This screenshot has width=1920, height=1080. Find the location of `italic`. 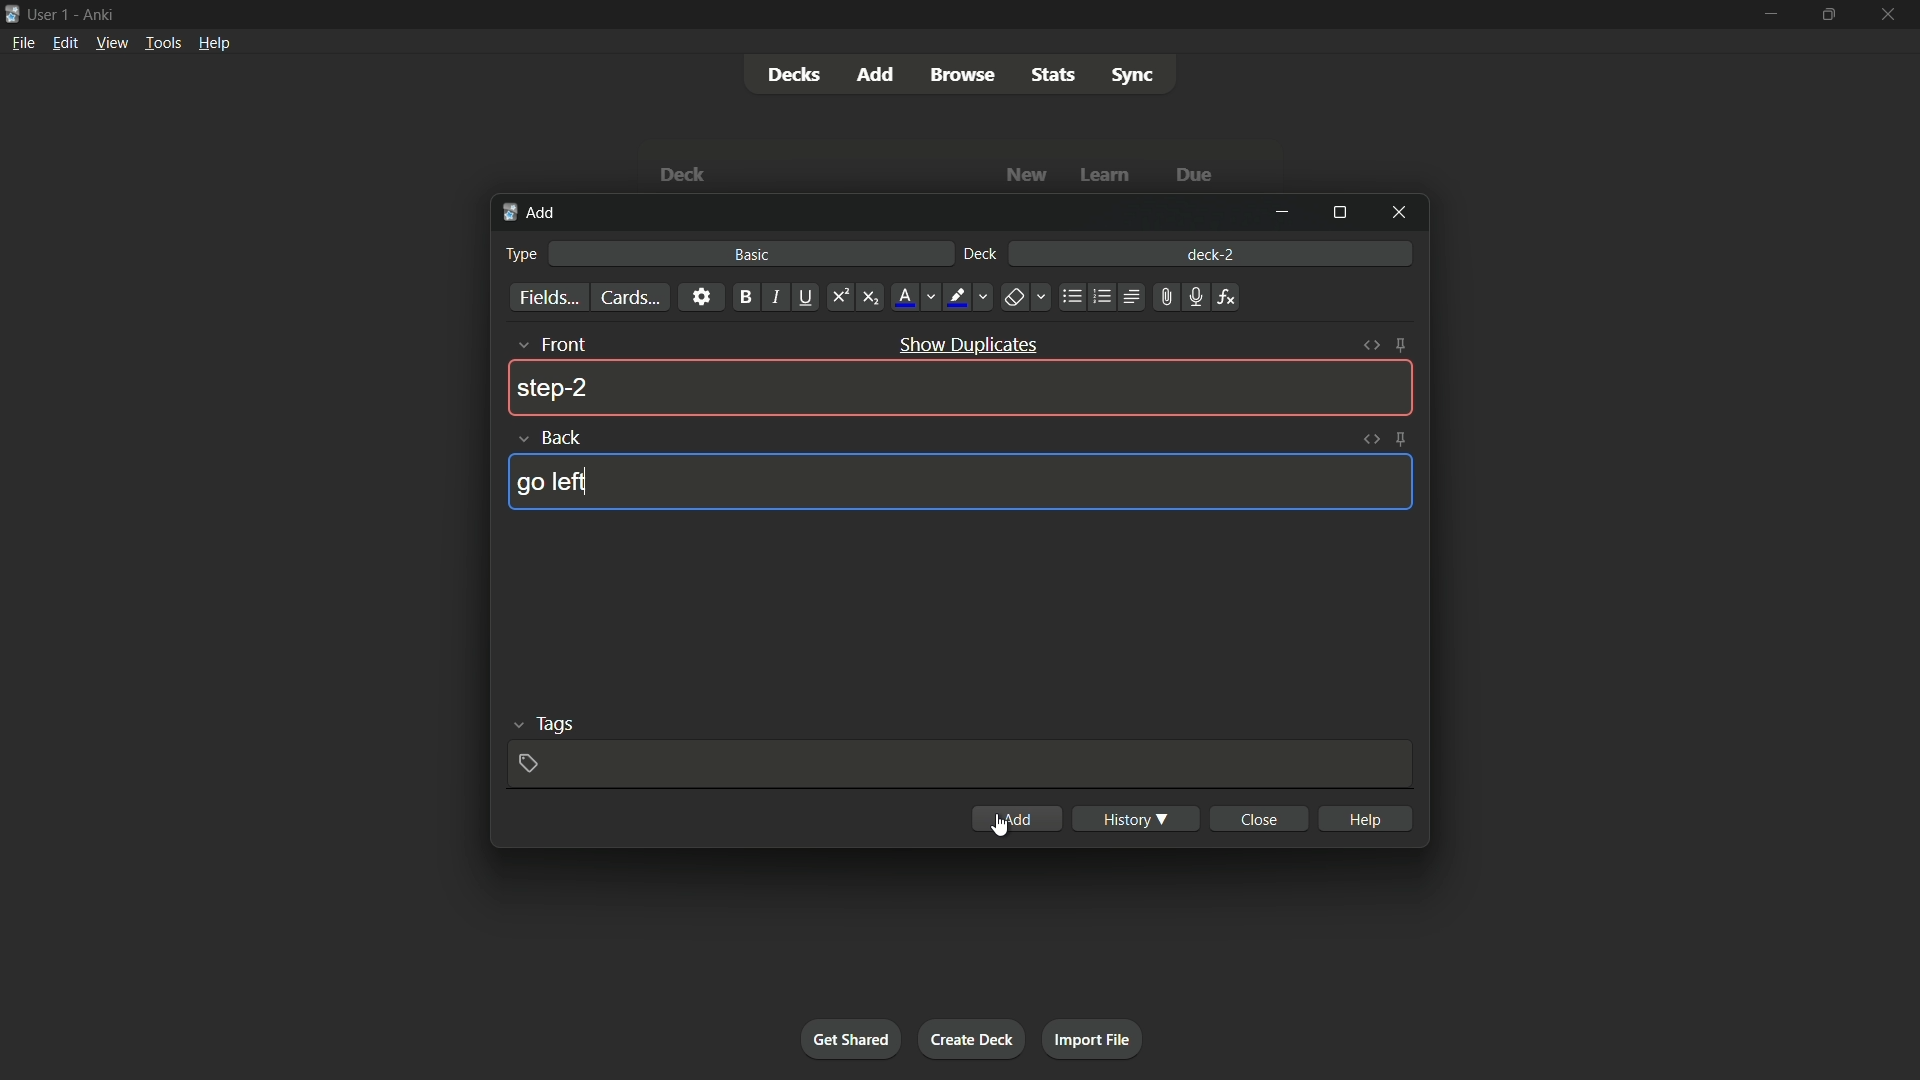

italic is located at coordinates (774, 298).